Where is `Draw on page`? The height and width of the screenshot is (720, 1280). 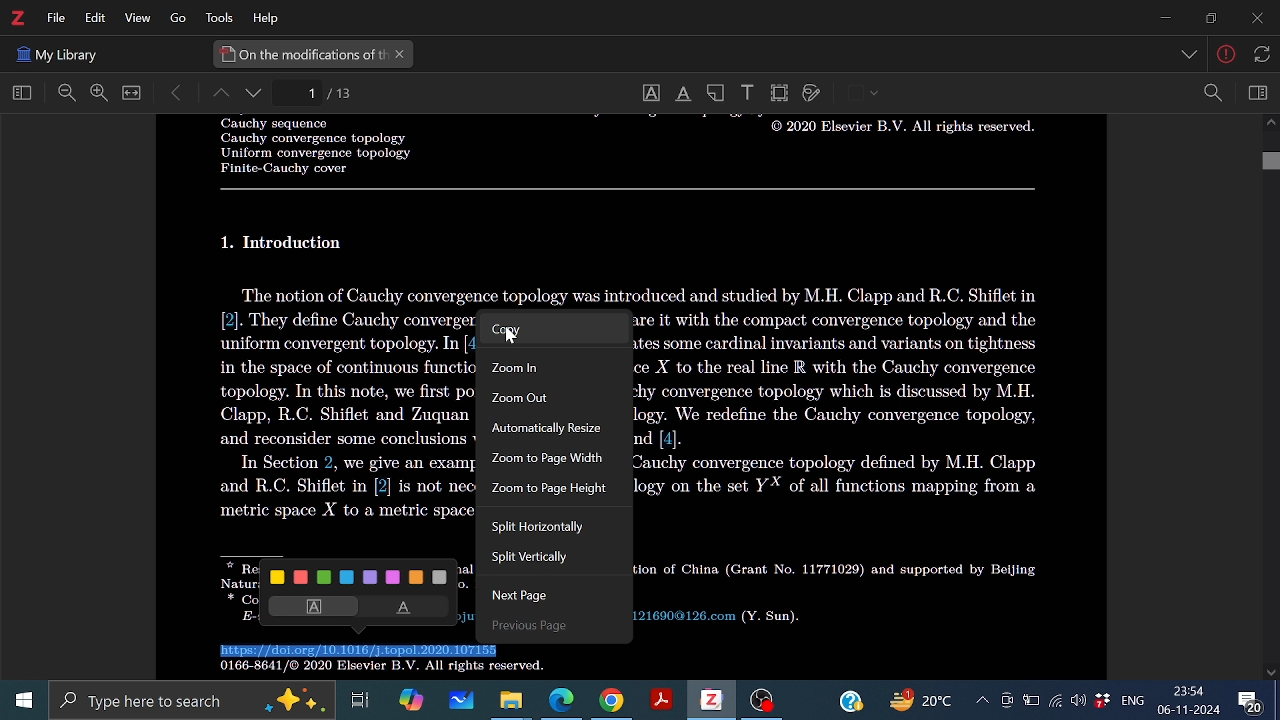
Draw on page is located at coordinates (812, 94).